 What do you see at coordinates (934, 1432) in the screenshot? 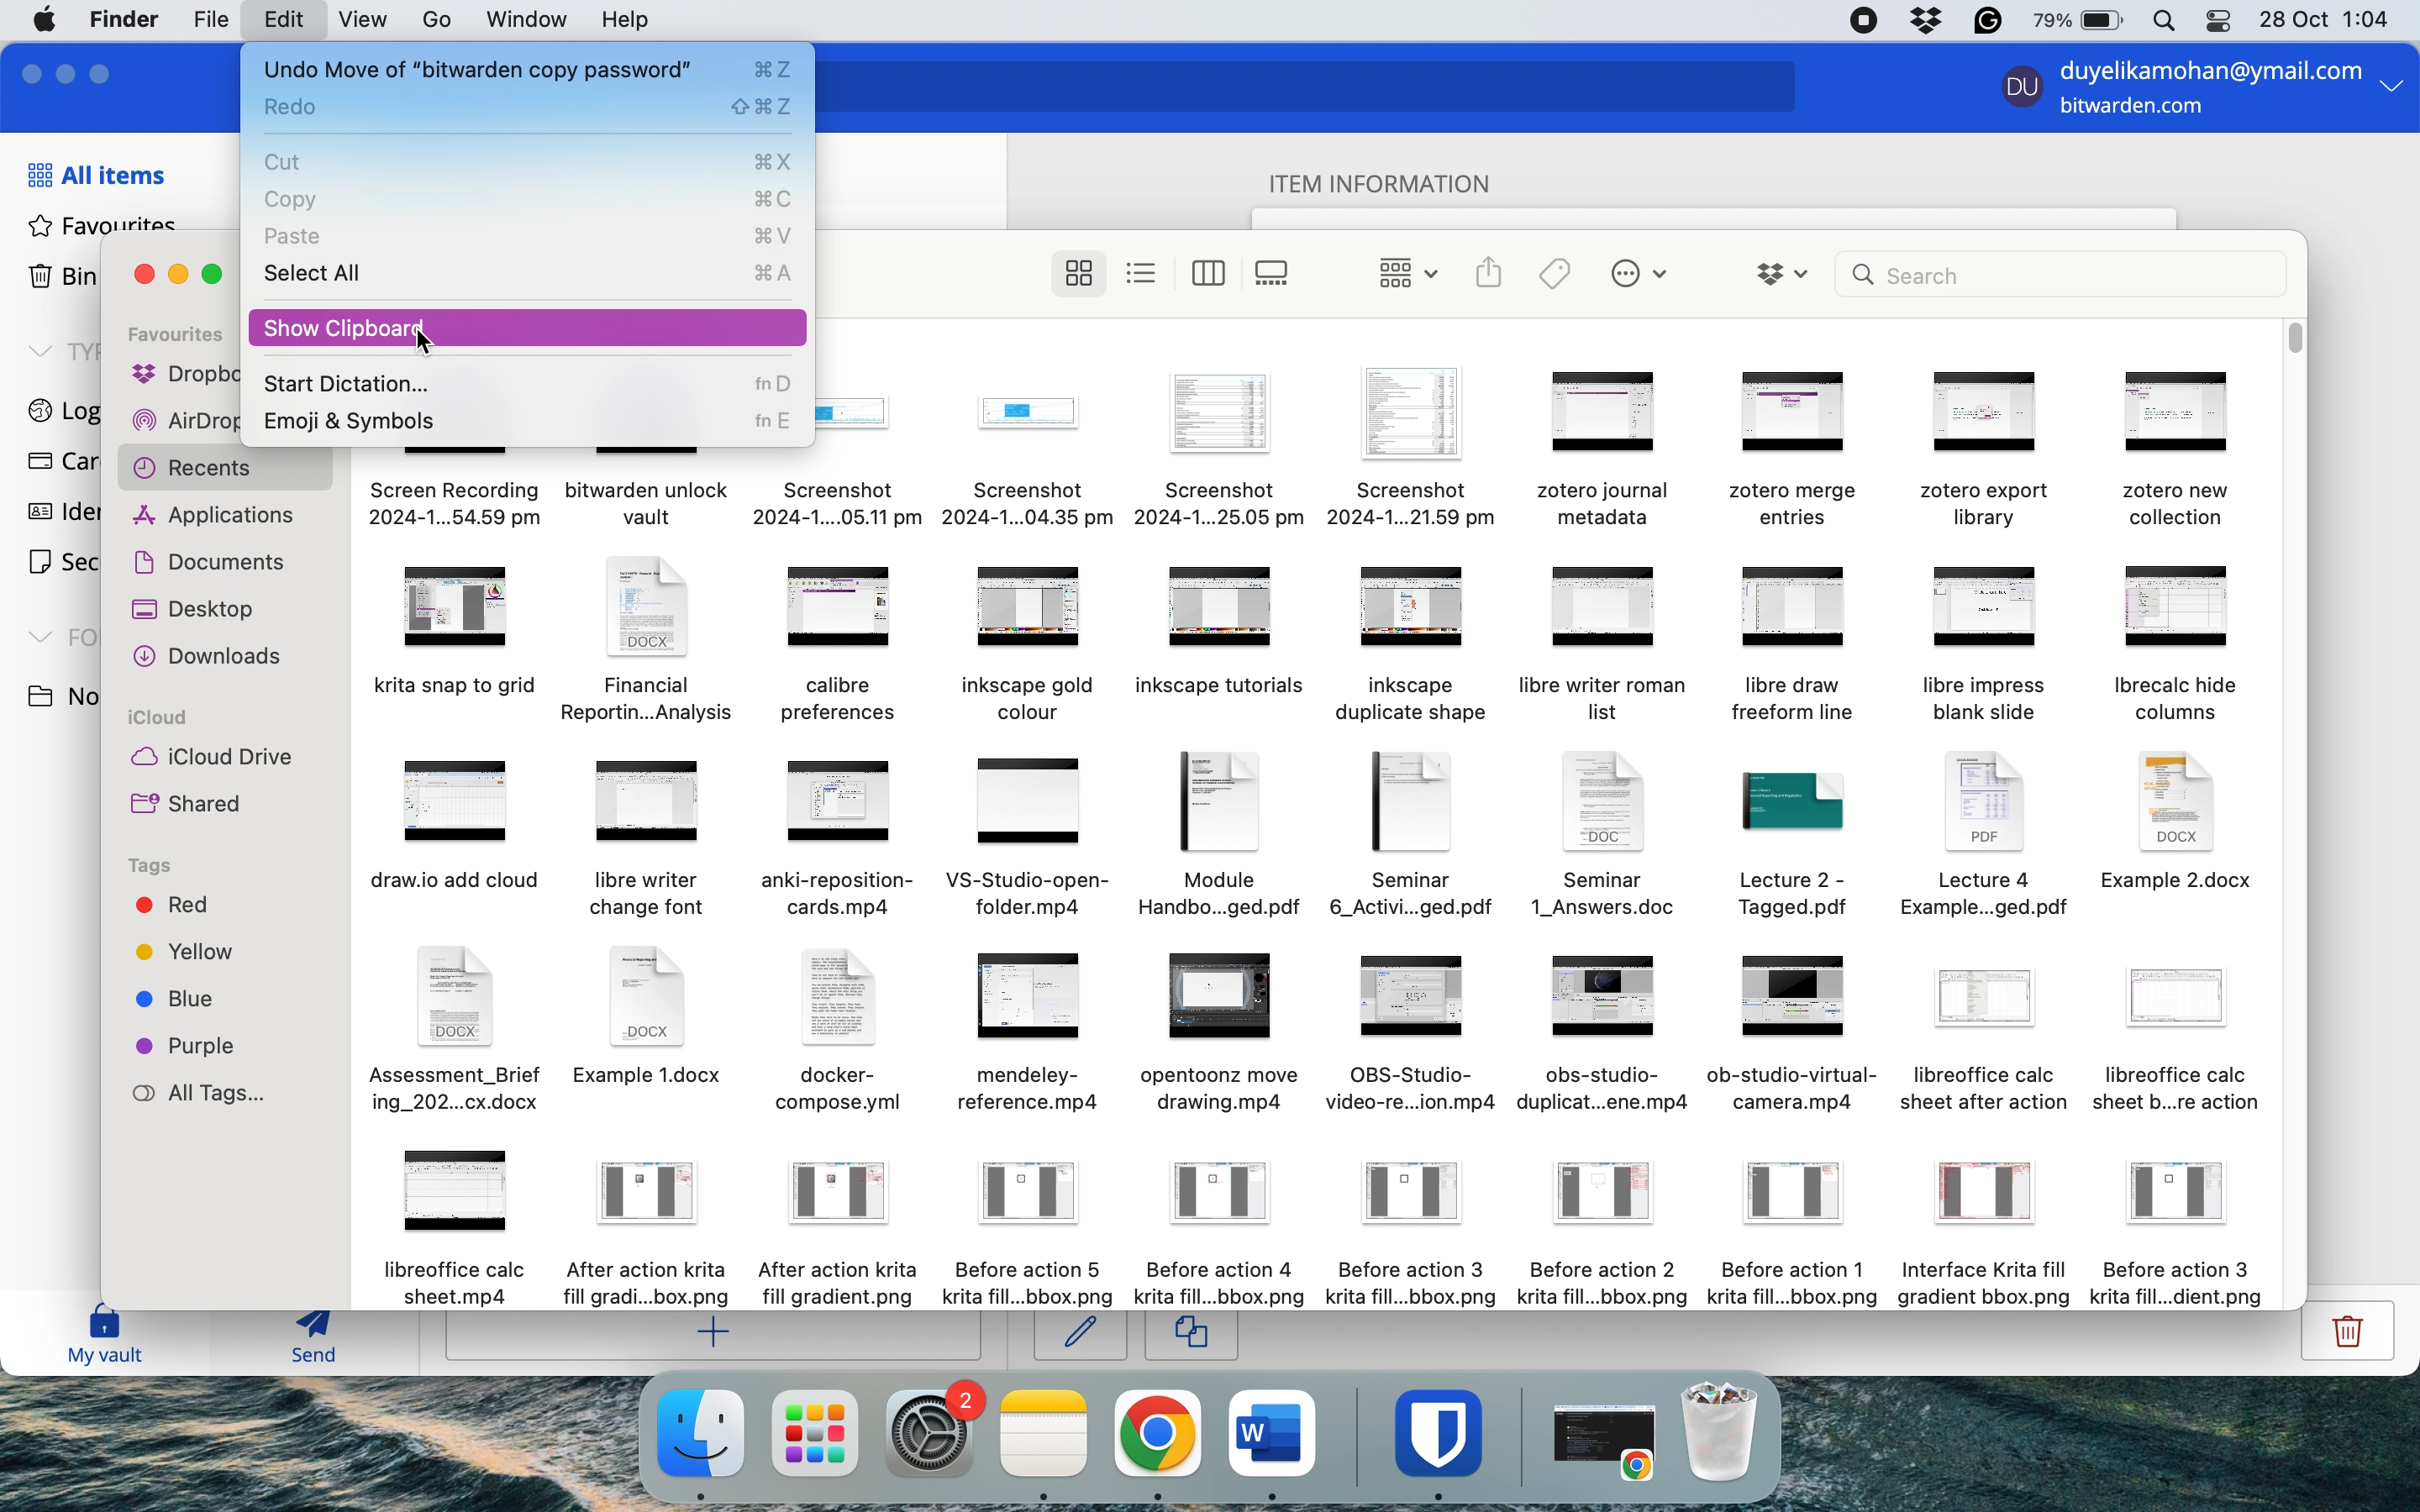
I see `system preferences` at bounding box center [934, 1432].